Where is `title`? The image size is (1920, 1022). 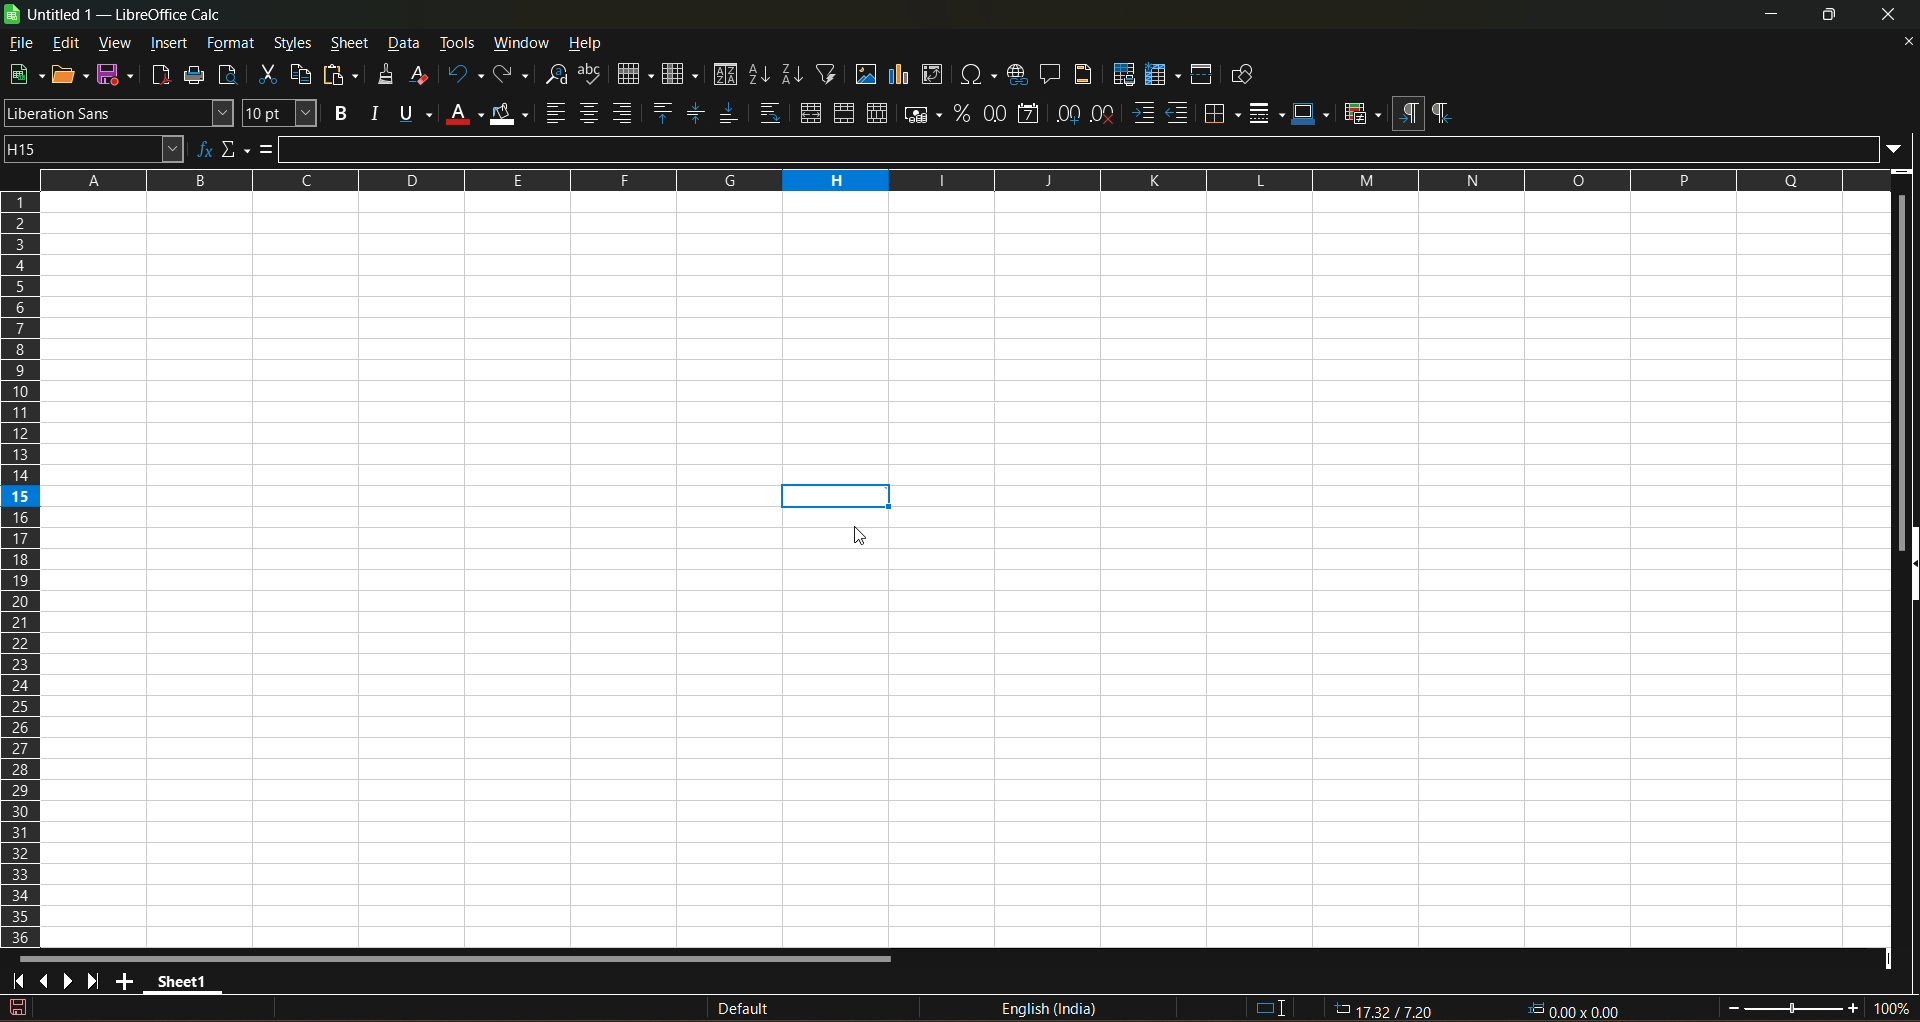
title is located at coordinates (124, 15).